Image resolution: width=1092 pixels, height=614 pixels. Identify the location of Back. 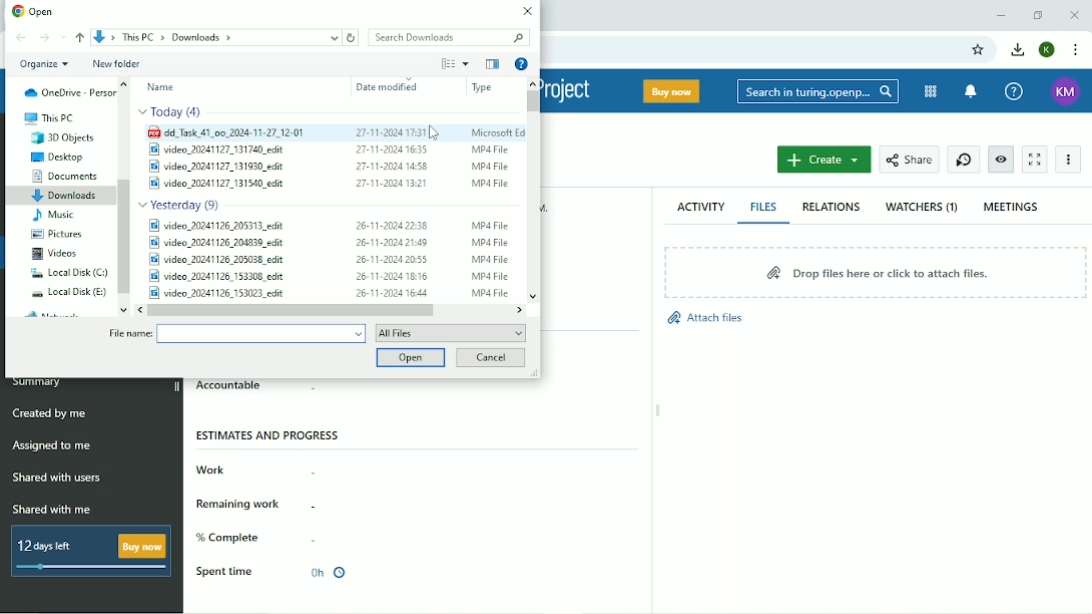
(21, 38).